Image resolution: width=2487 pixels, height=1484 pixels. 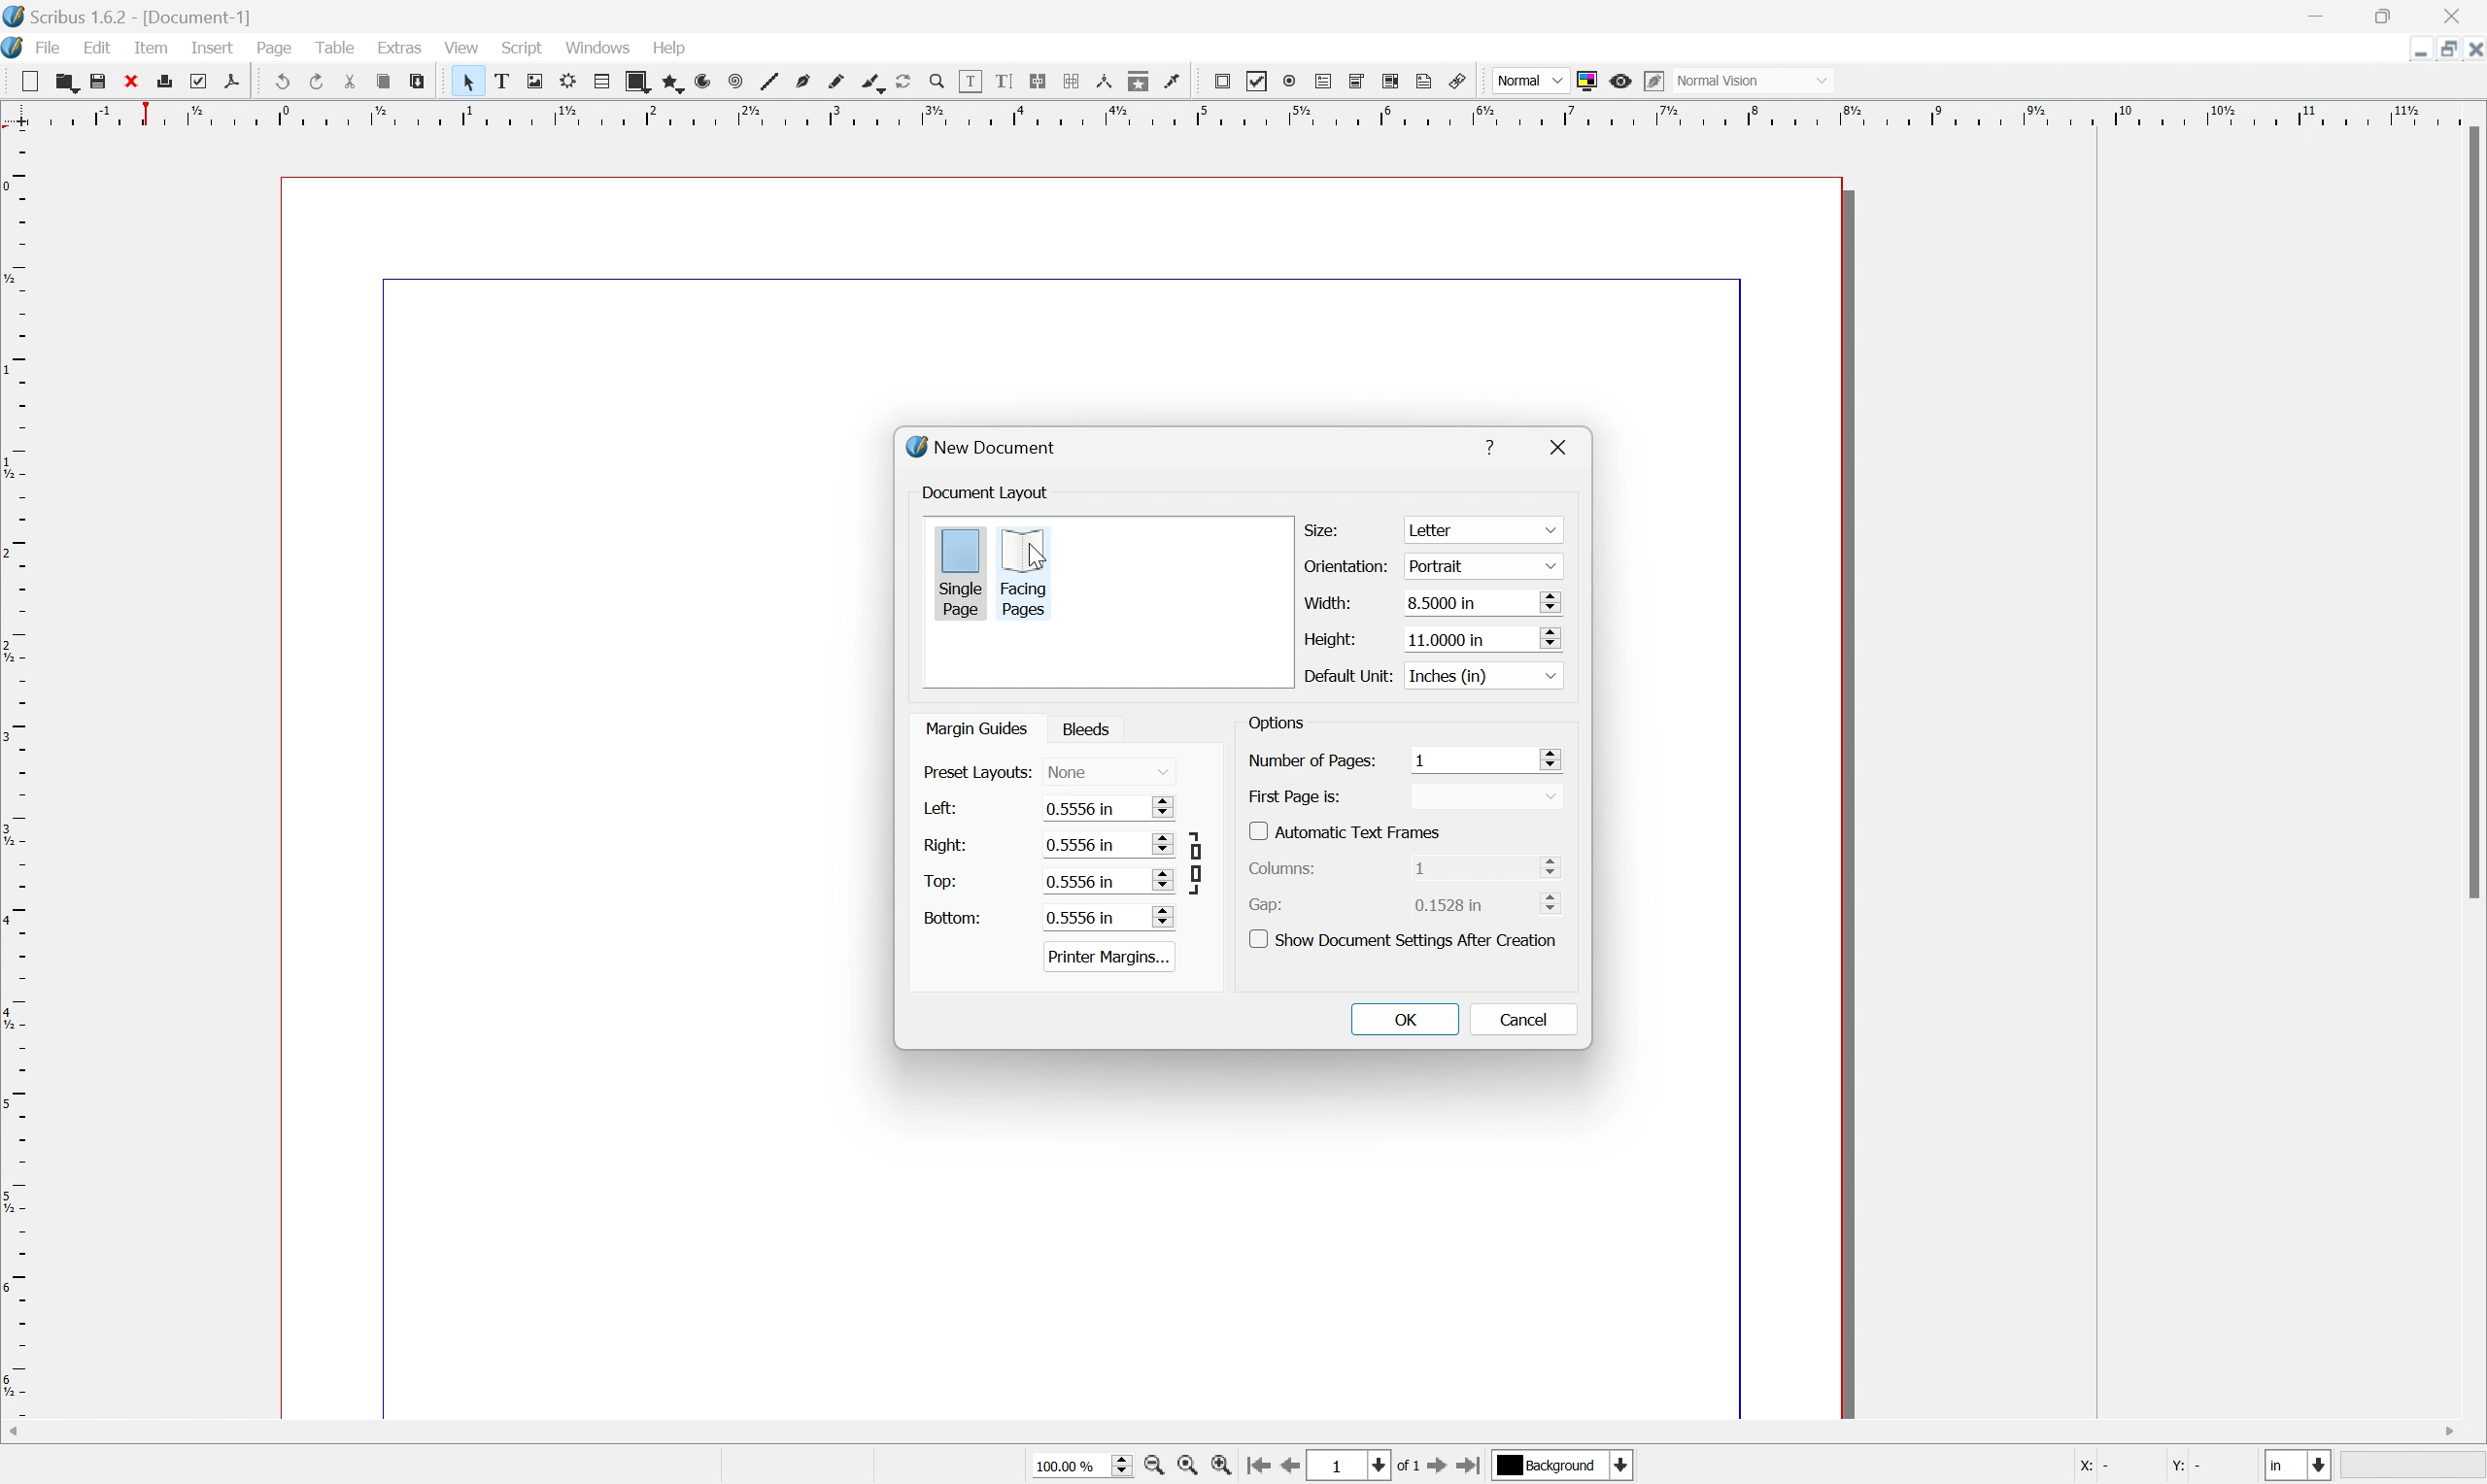 I want to click on Link text text frames, so click(x=1042, y=81).